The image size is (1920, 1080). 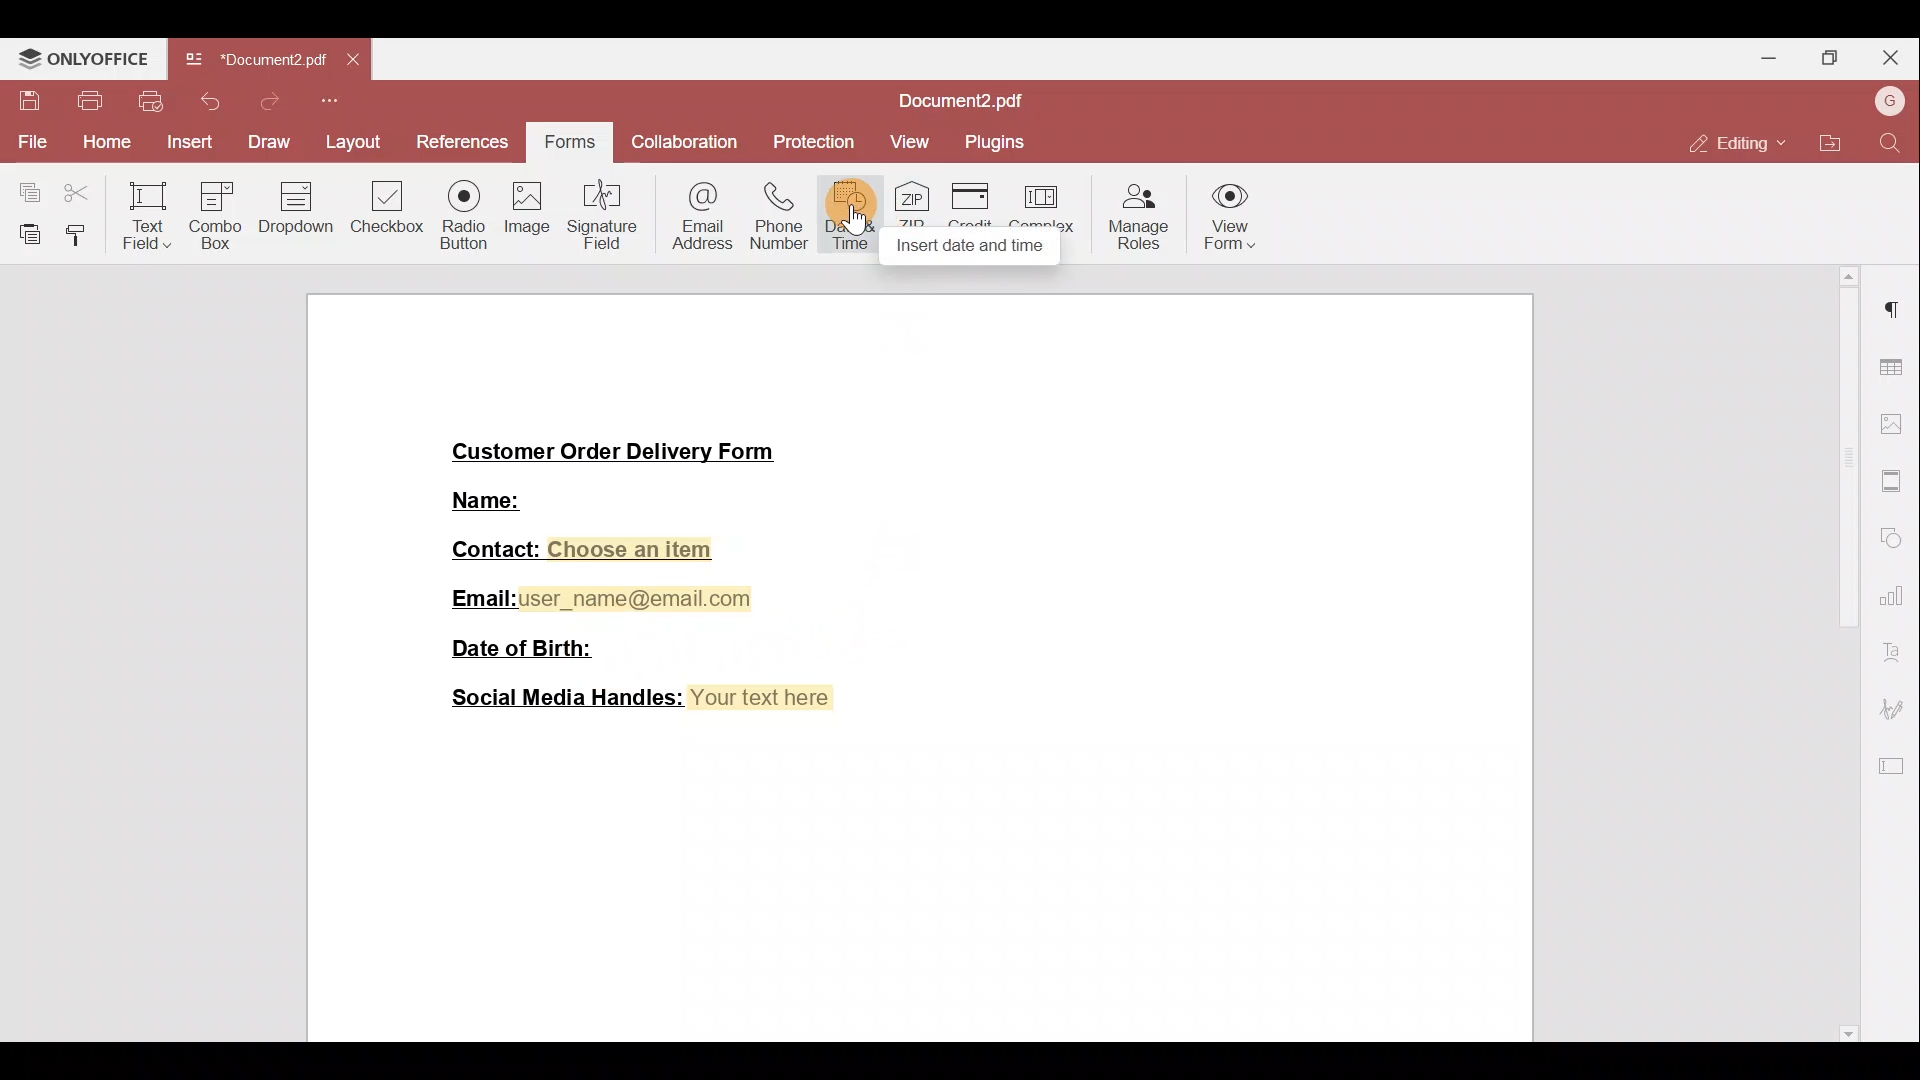 I want to click on Email:user_name@email.com, so click(x=604, y=599).